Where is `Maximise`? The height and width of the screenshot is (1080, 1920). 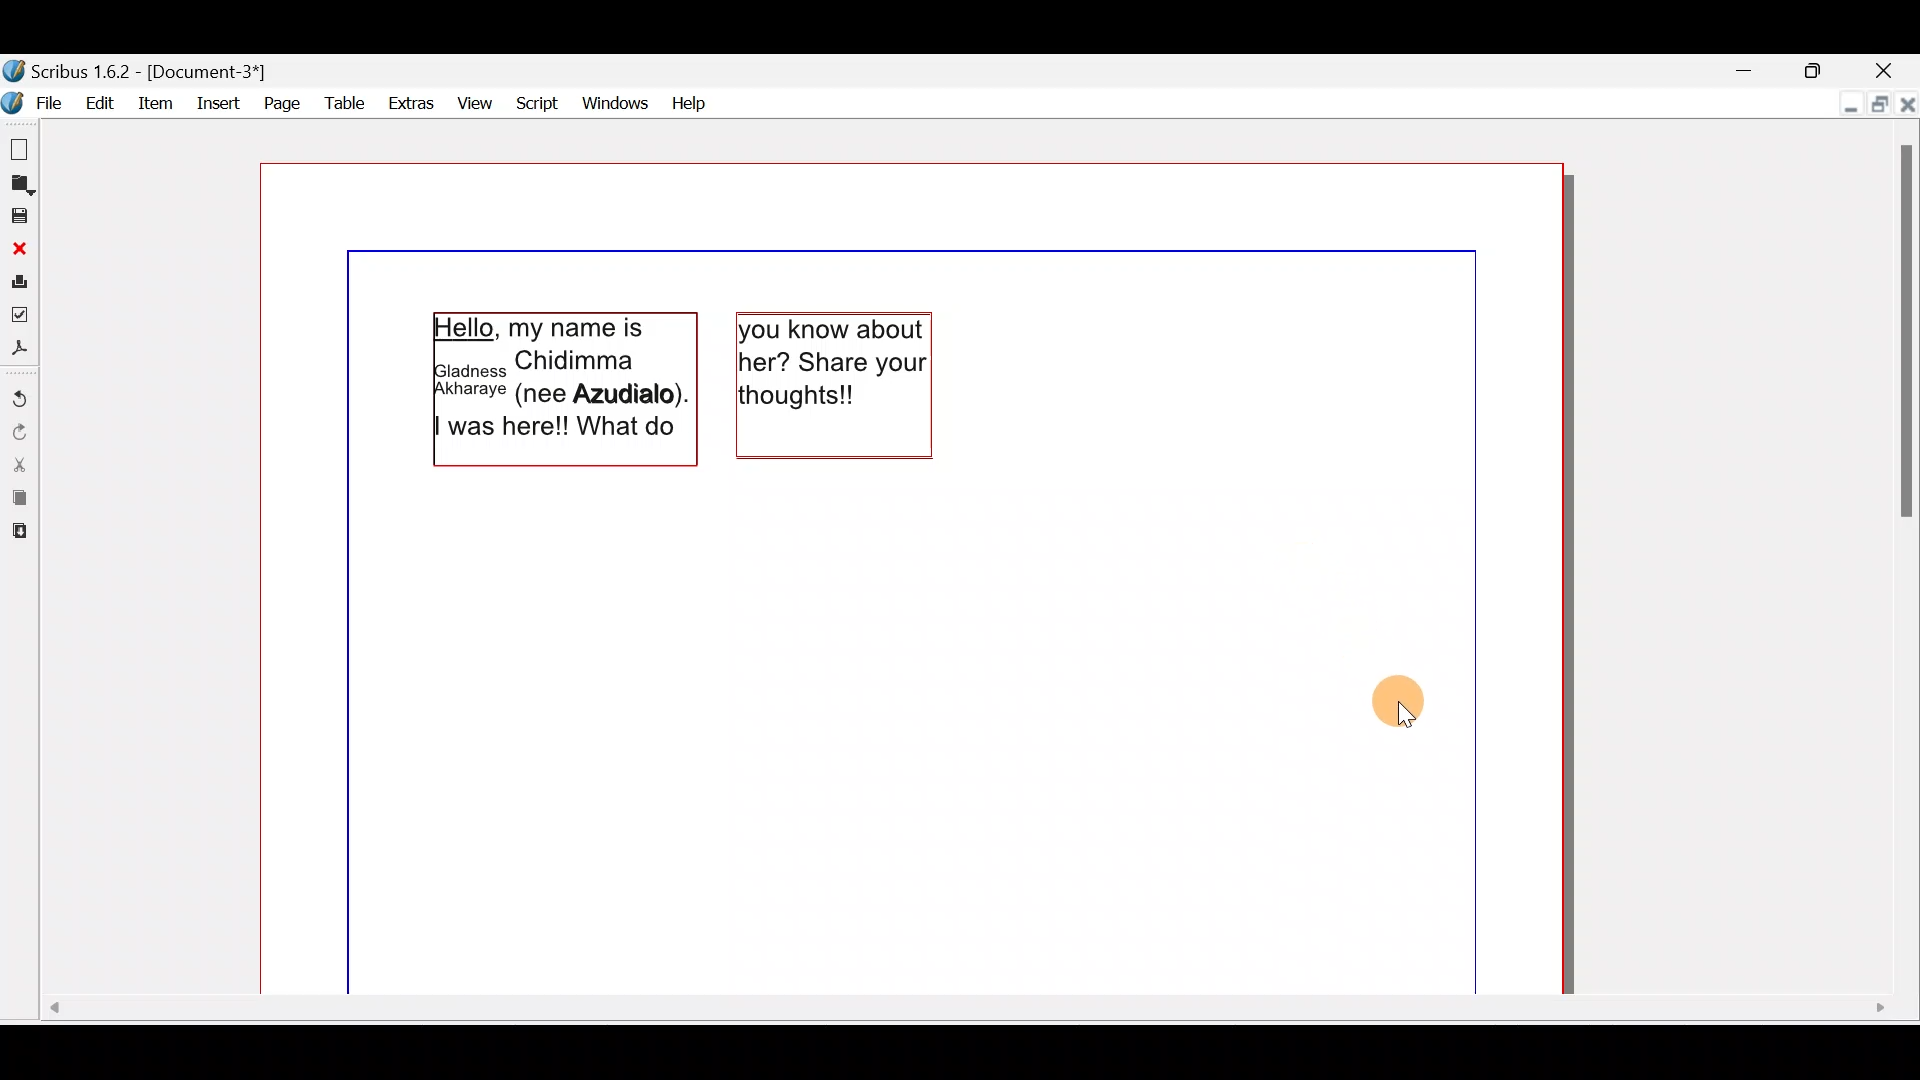 Maximise is located at coordinates (1817, 67).